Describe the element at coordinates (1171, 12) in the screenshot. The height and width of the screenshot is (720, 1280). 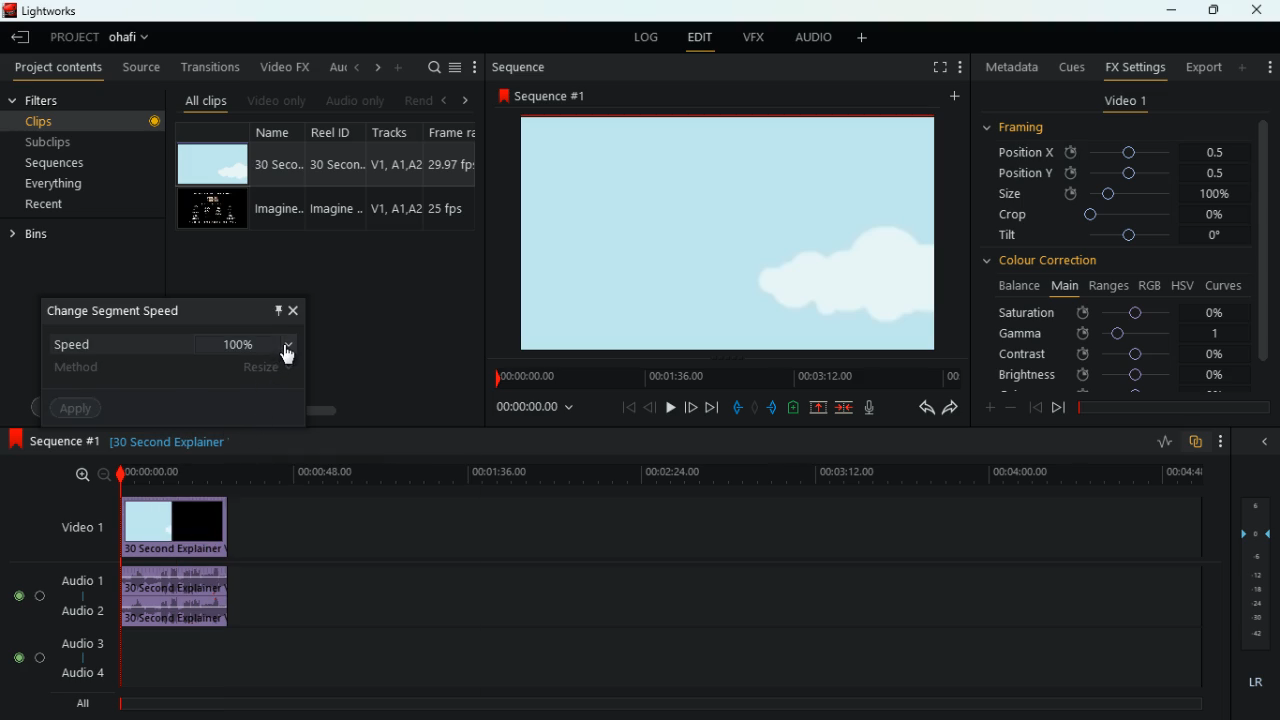
I see `minimize` at that location.